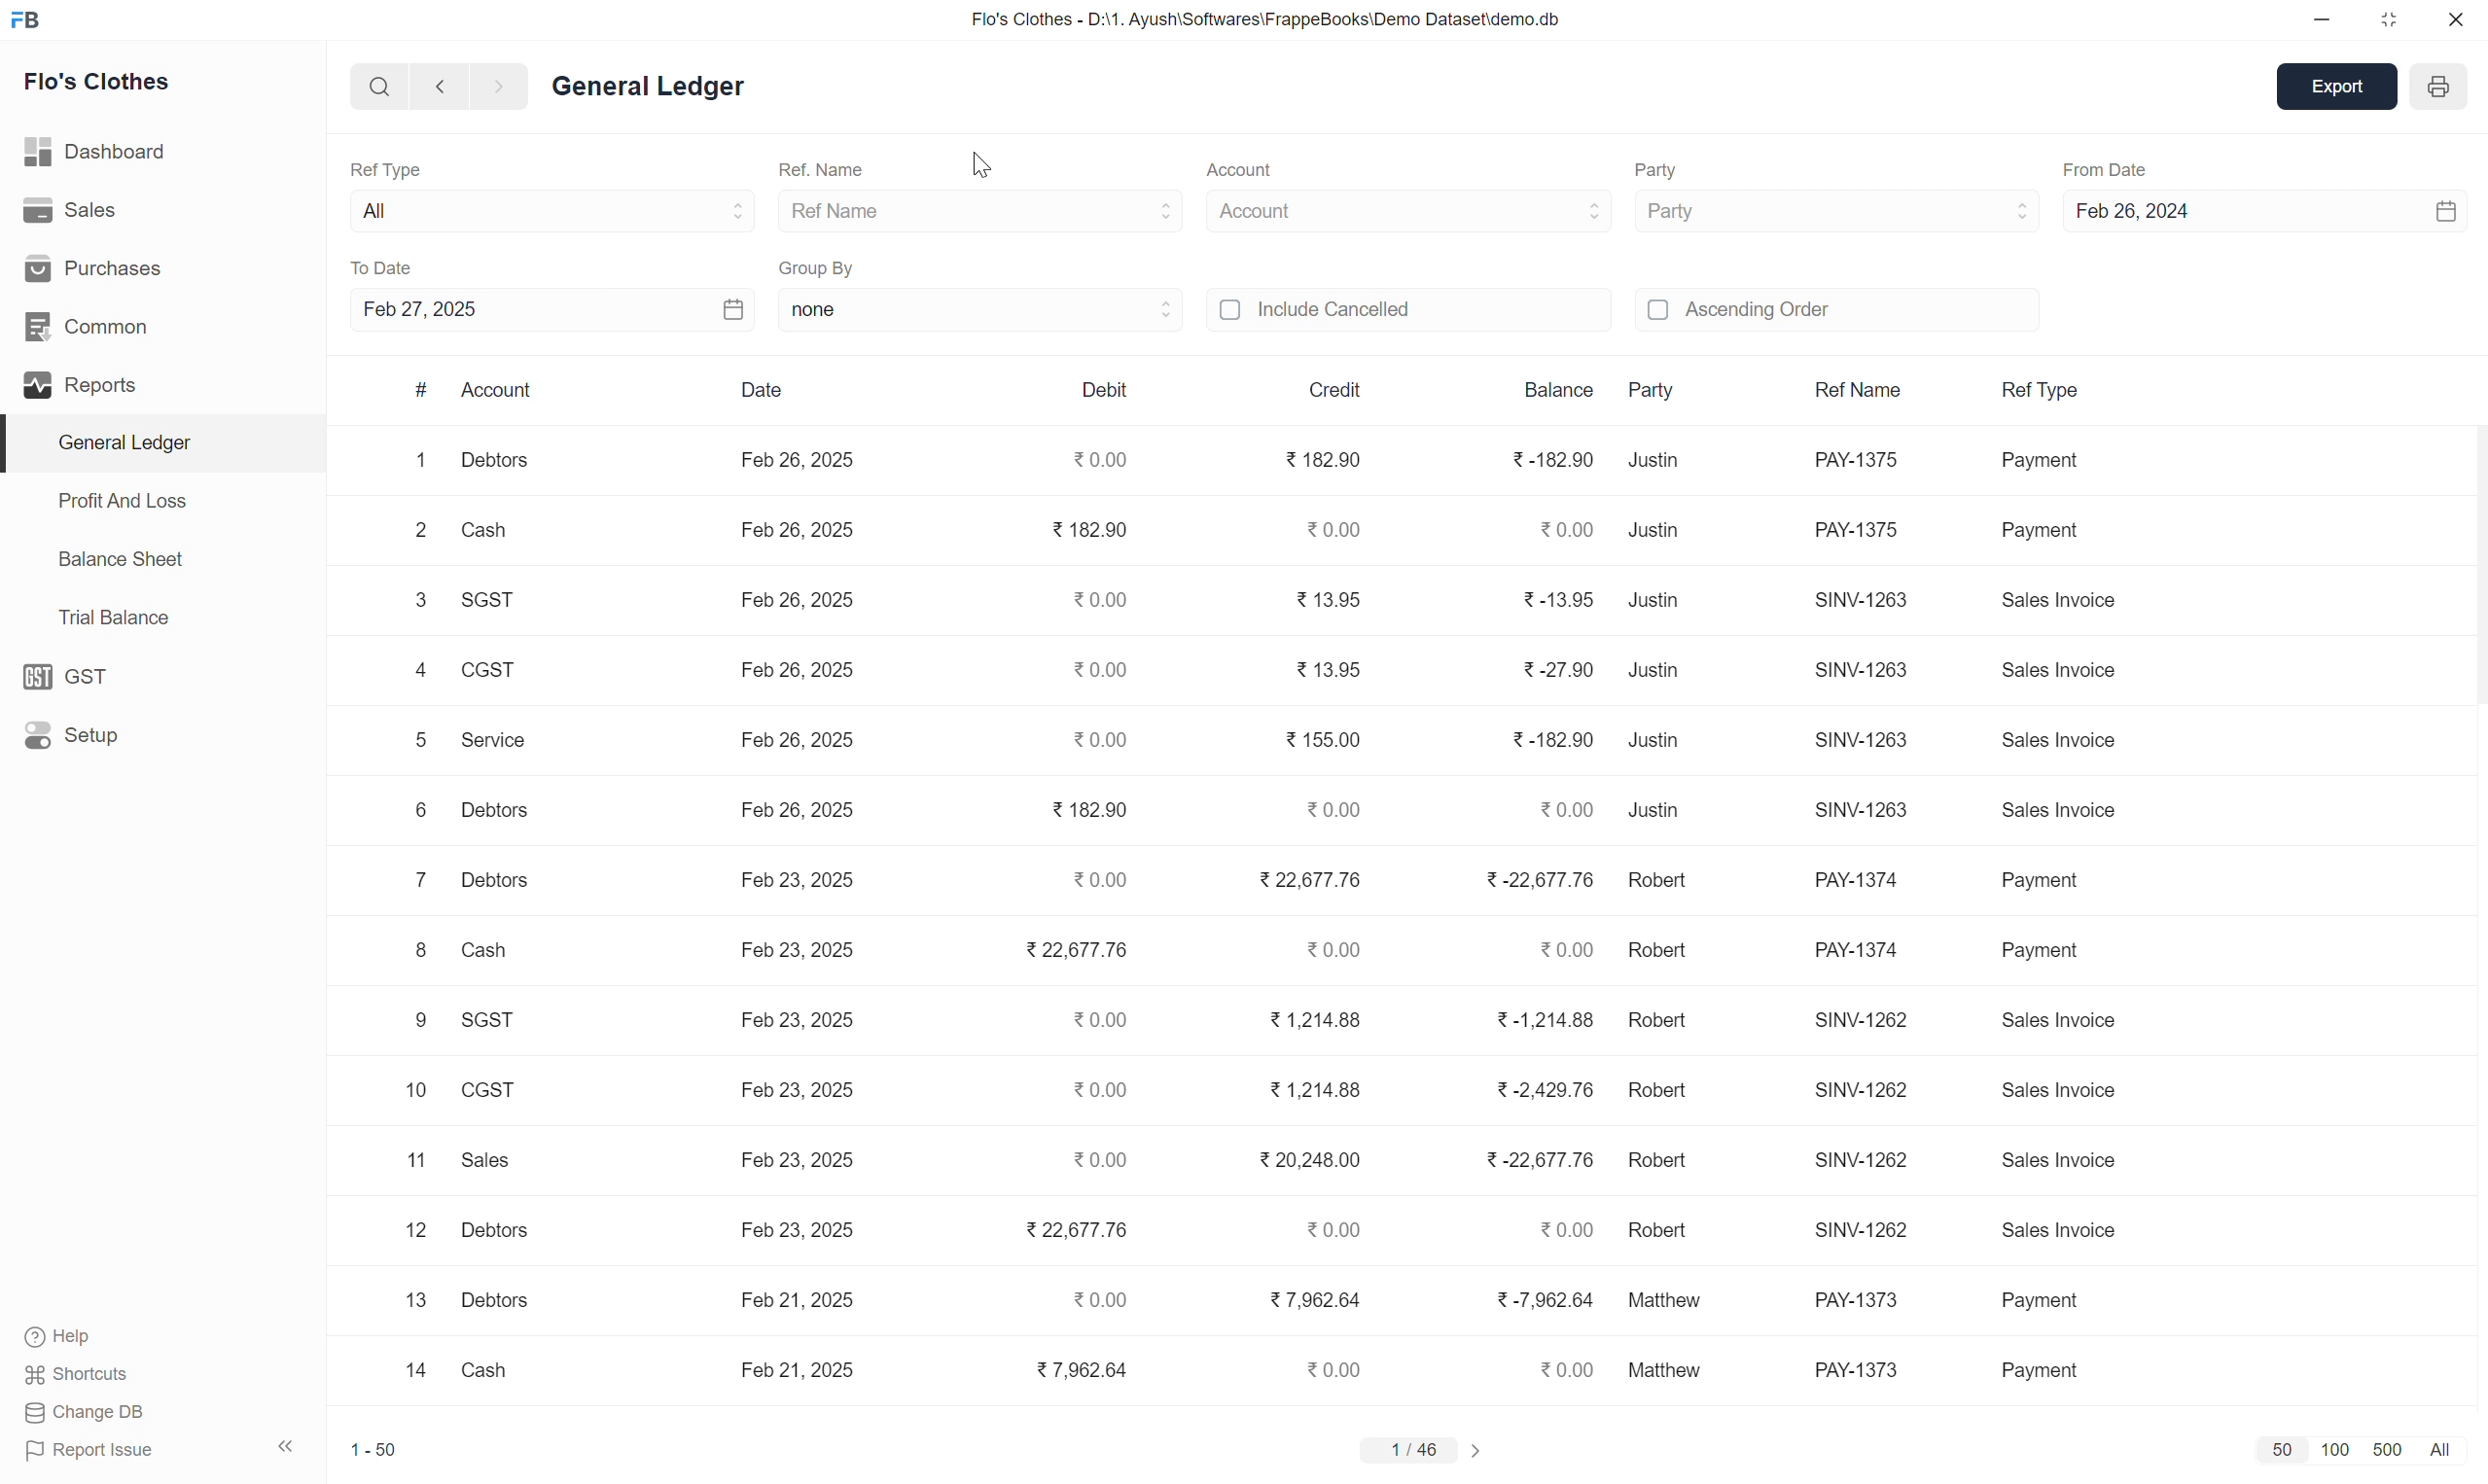 The image size is (2488, 1484). What do you see at coordinates (1543, 1159) in the screenshot?
I see `-22,677.76` at bounding box center [1543, 1159].